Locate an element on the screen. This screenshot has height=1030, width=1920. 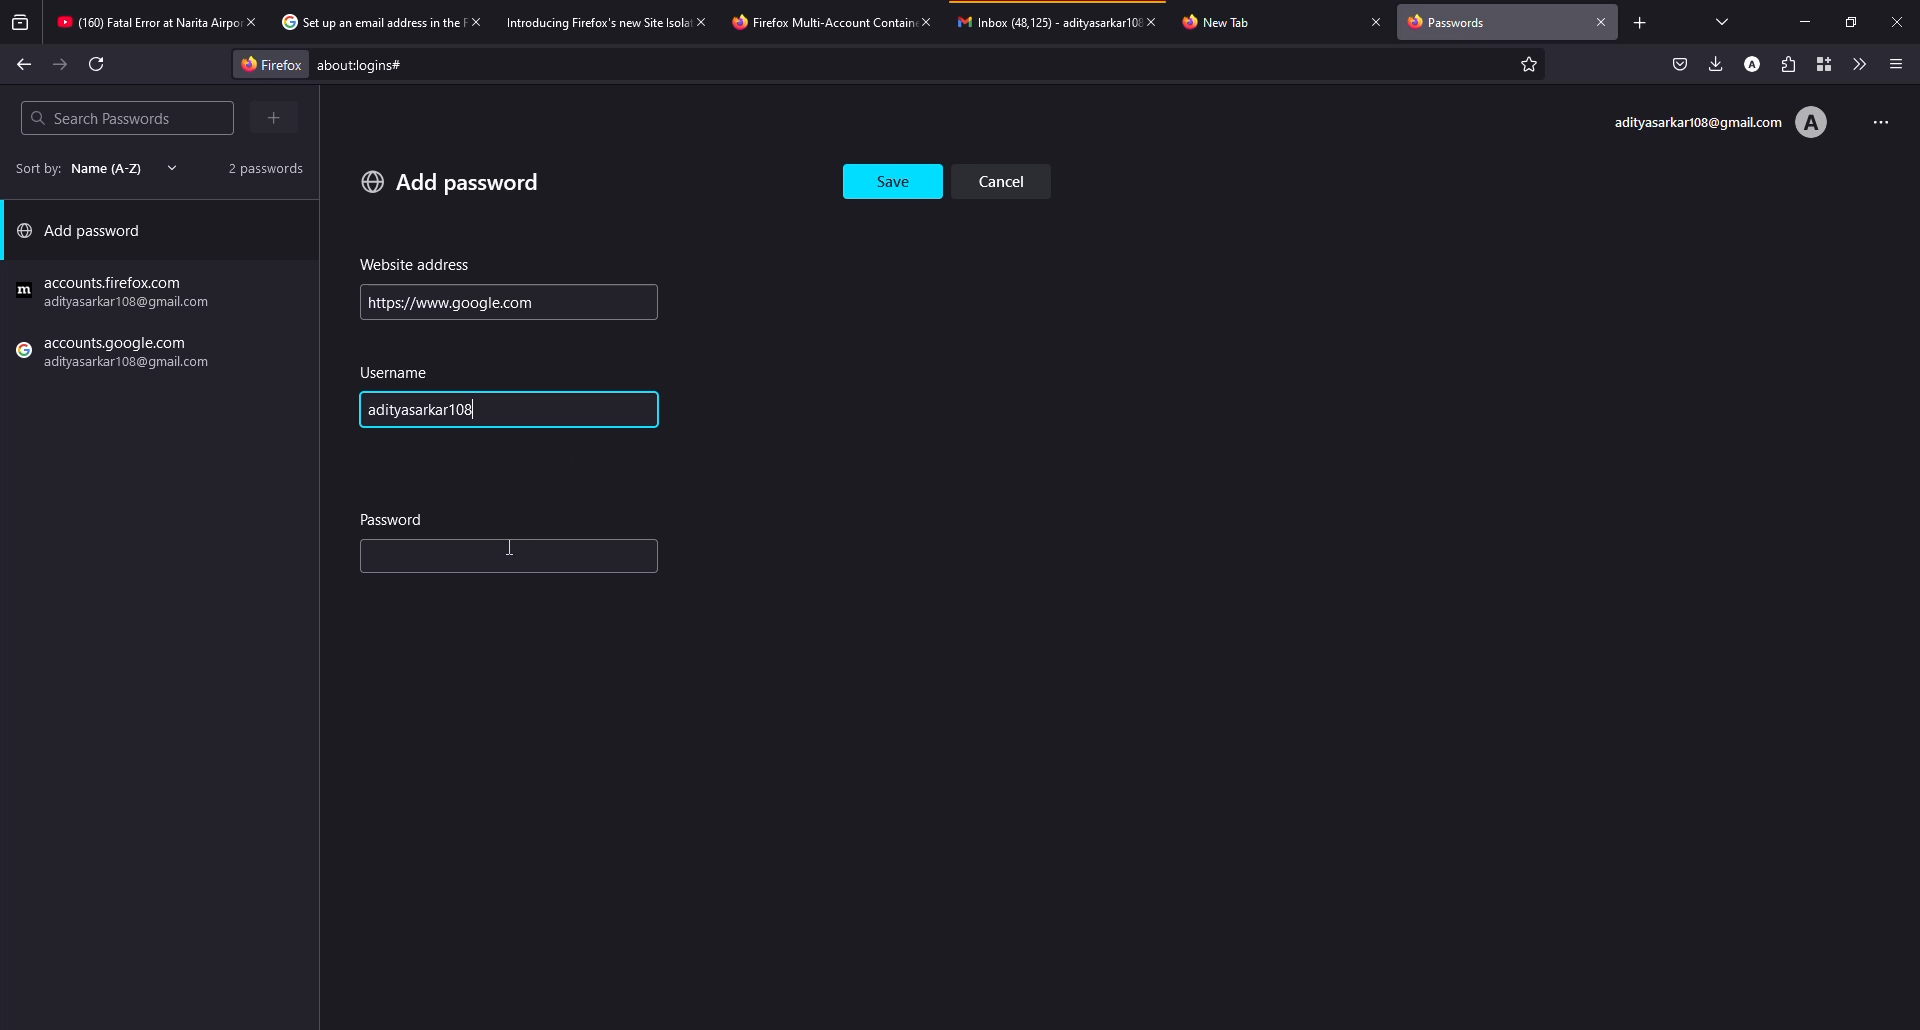
username is located at coordinates (438, 411).